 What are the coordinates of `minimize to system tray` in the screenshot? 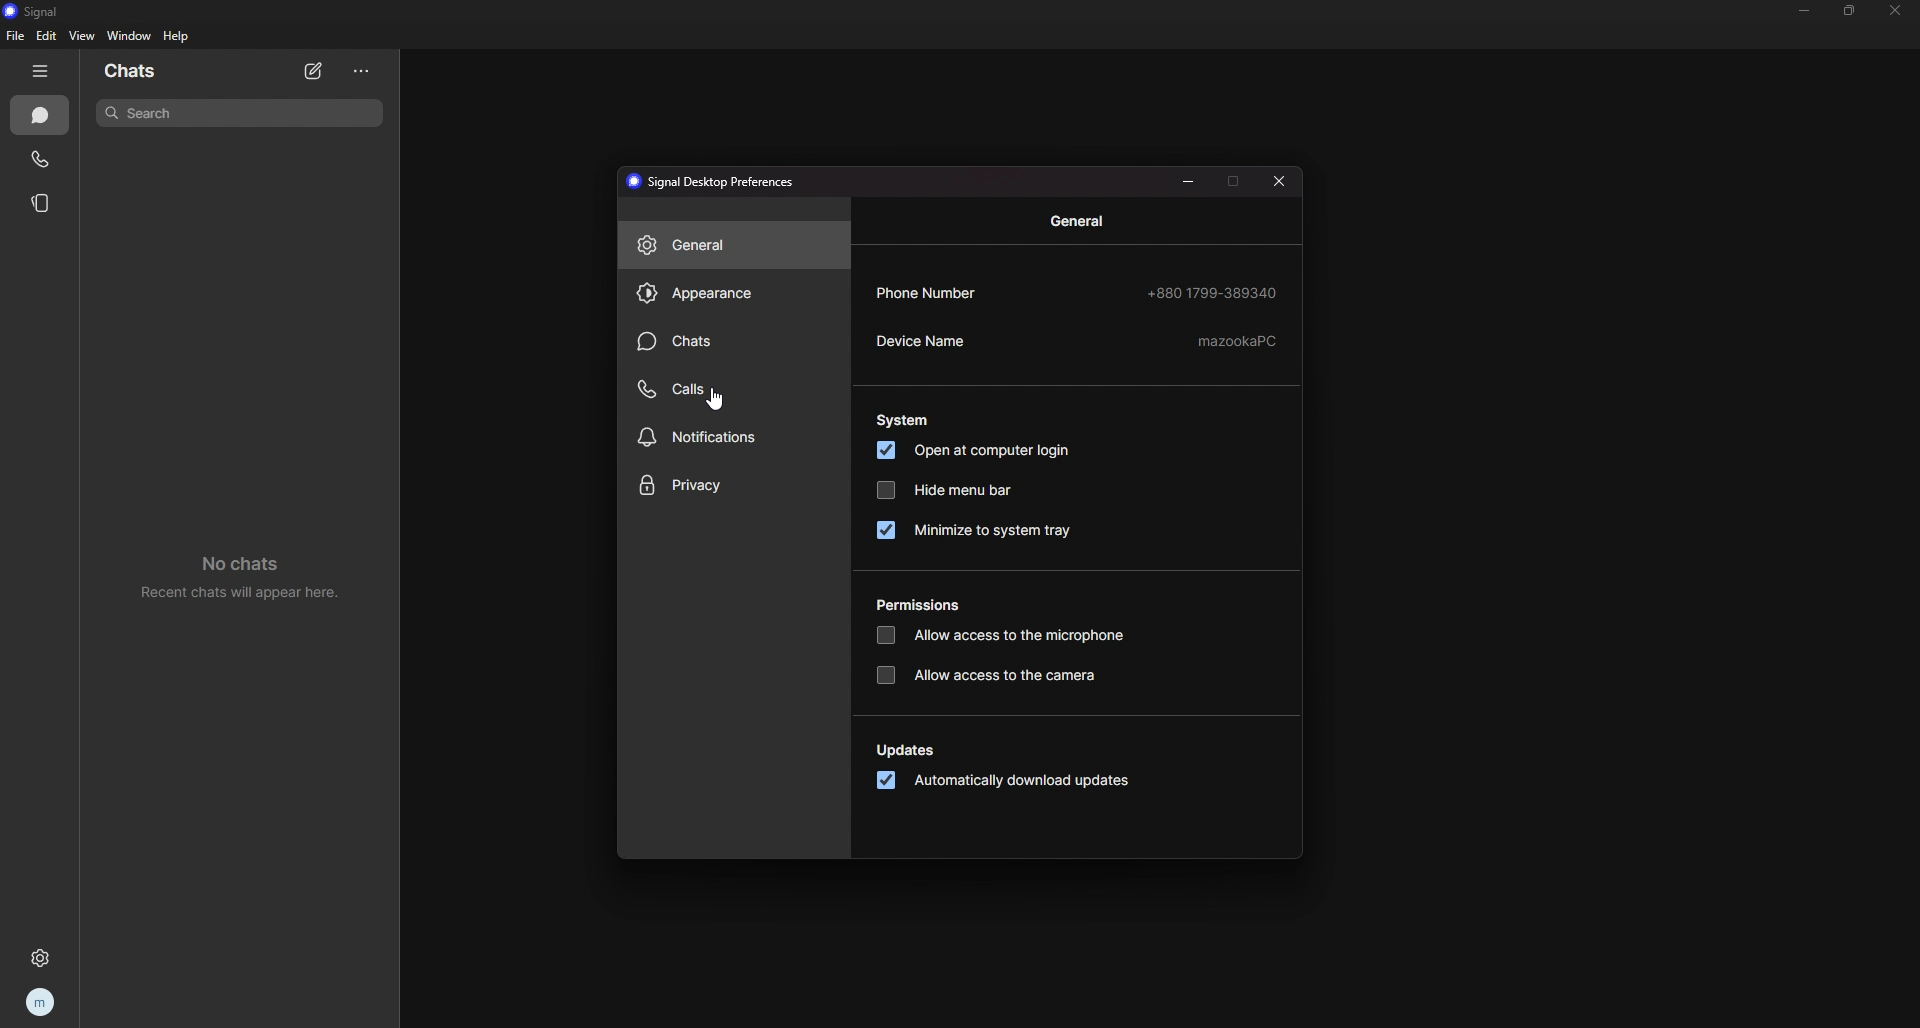 It's located at (991, 532).